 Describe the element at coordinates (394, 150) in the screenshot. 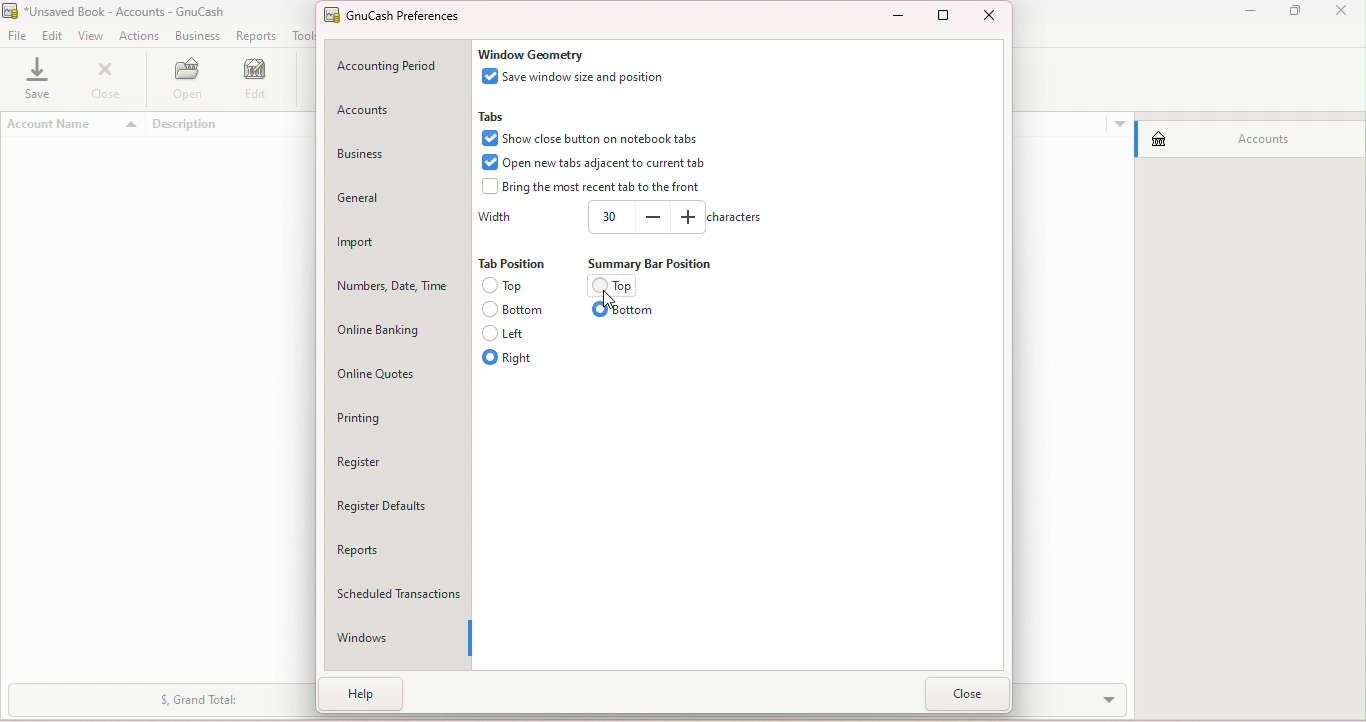

I see `Business` at that location.